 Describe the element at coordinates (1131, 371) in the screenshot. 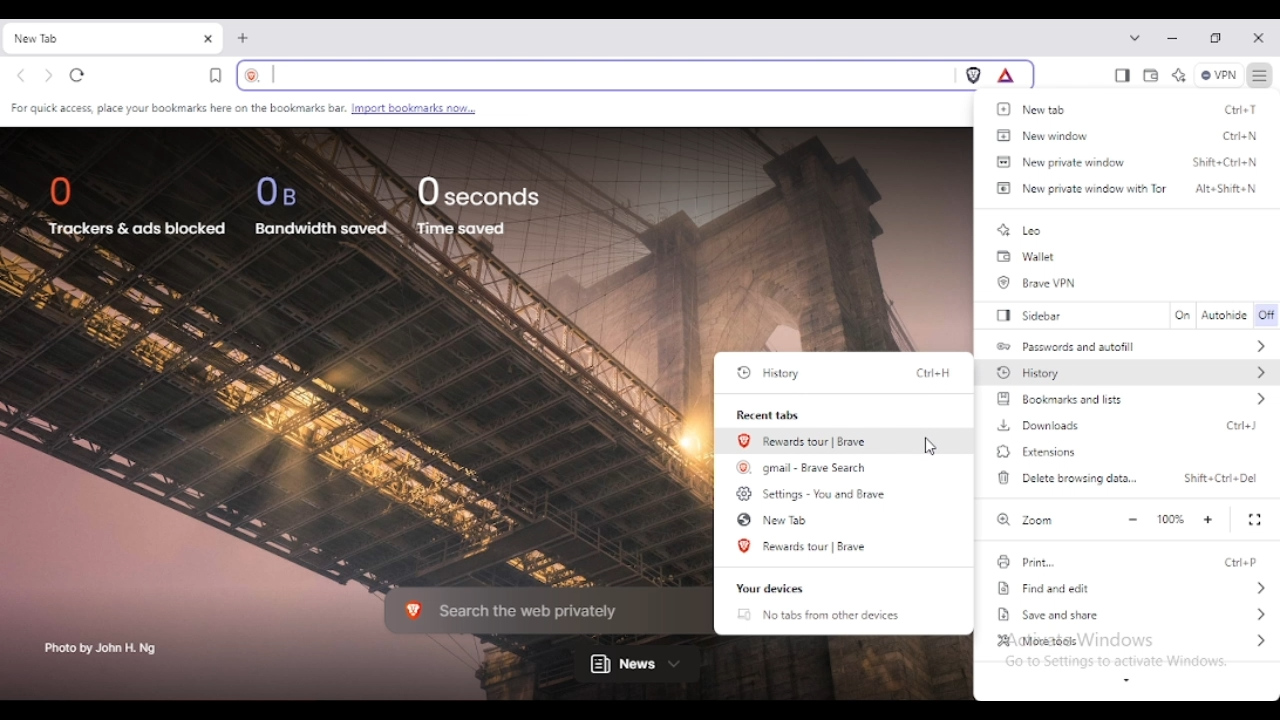

I see `history` at that location.